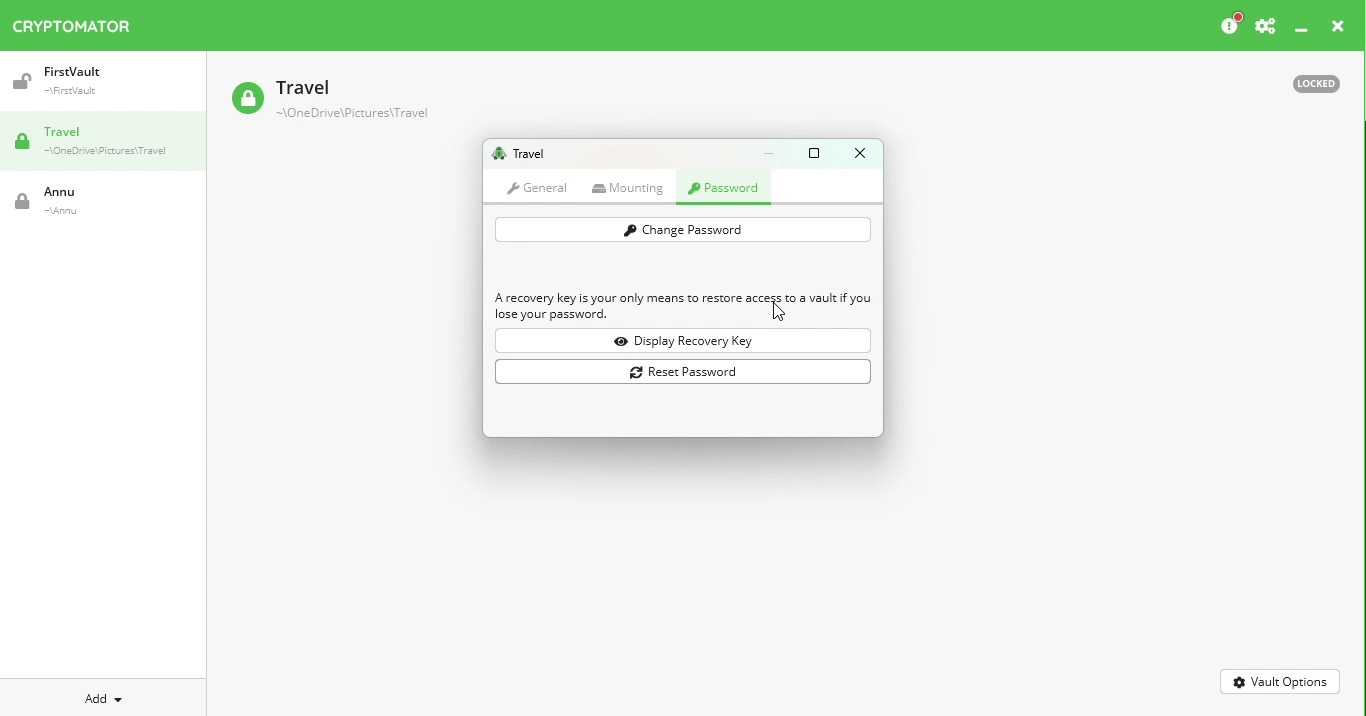 This screenshot has height=716, width=1366. Describe the element at coordinates (85, 201) in the screenshot. I see `Vault` at that location.